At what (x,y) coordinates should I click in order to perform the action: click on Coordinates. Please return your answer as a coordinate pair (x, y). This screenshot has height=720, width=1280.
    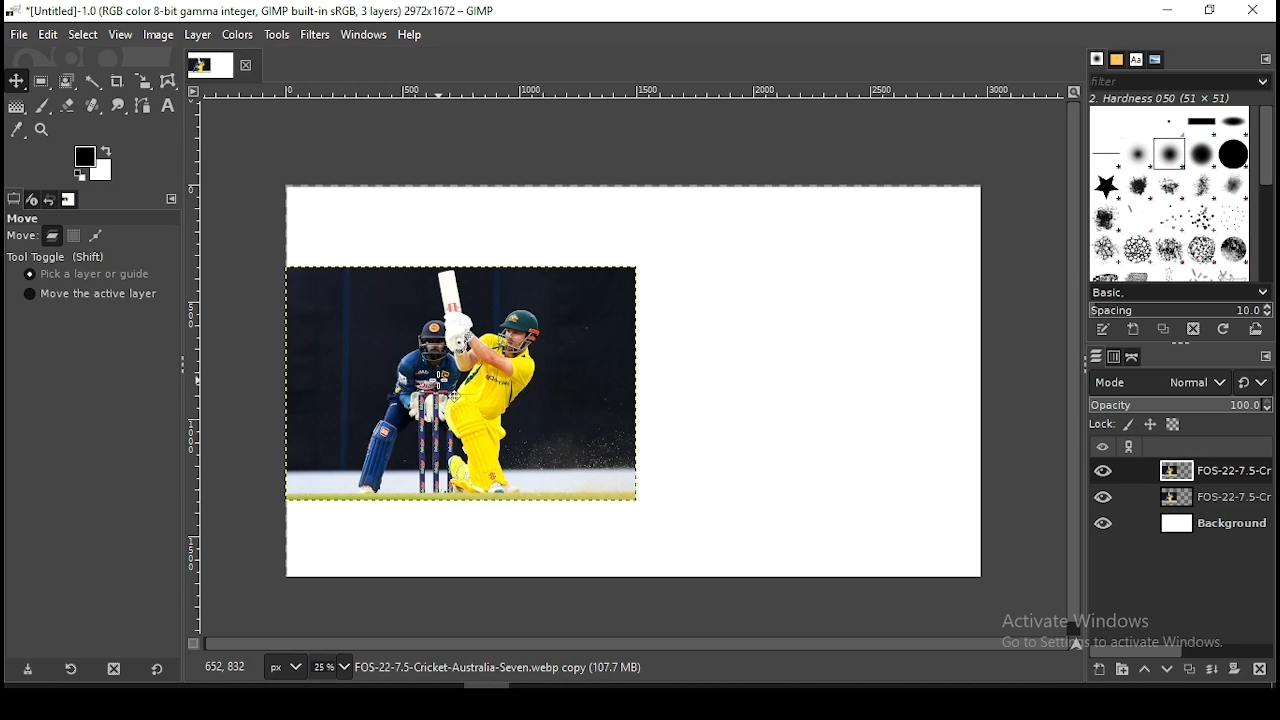
    Looking at the image, I should click on (226, 667).